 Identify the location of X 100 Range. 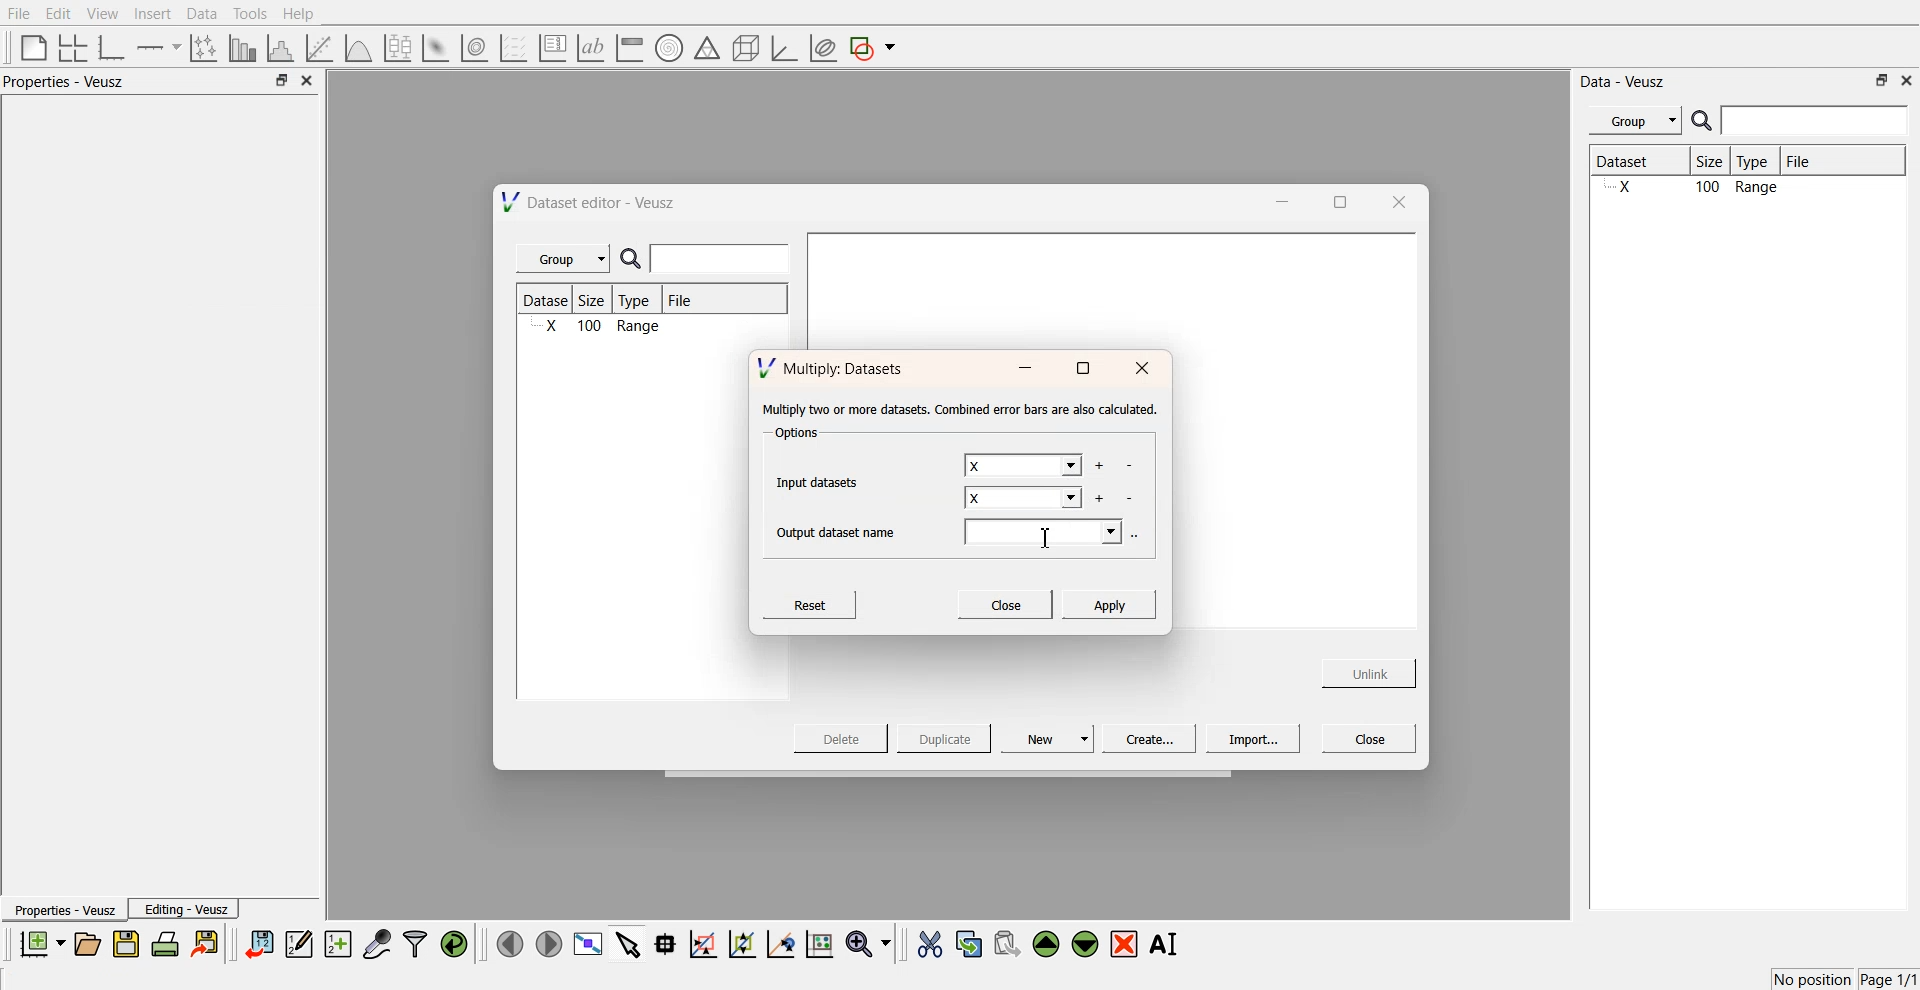
(1744, 189).